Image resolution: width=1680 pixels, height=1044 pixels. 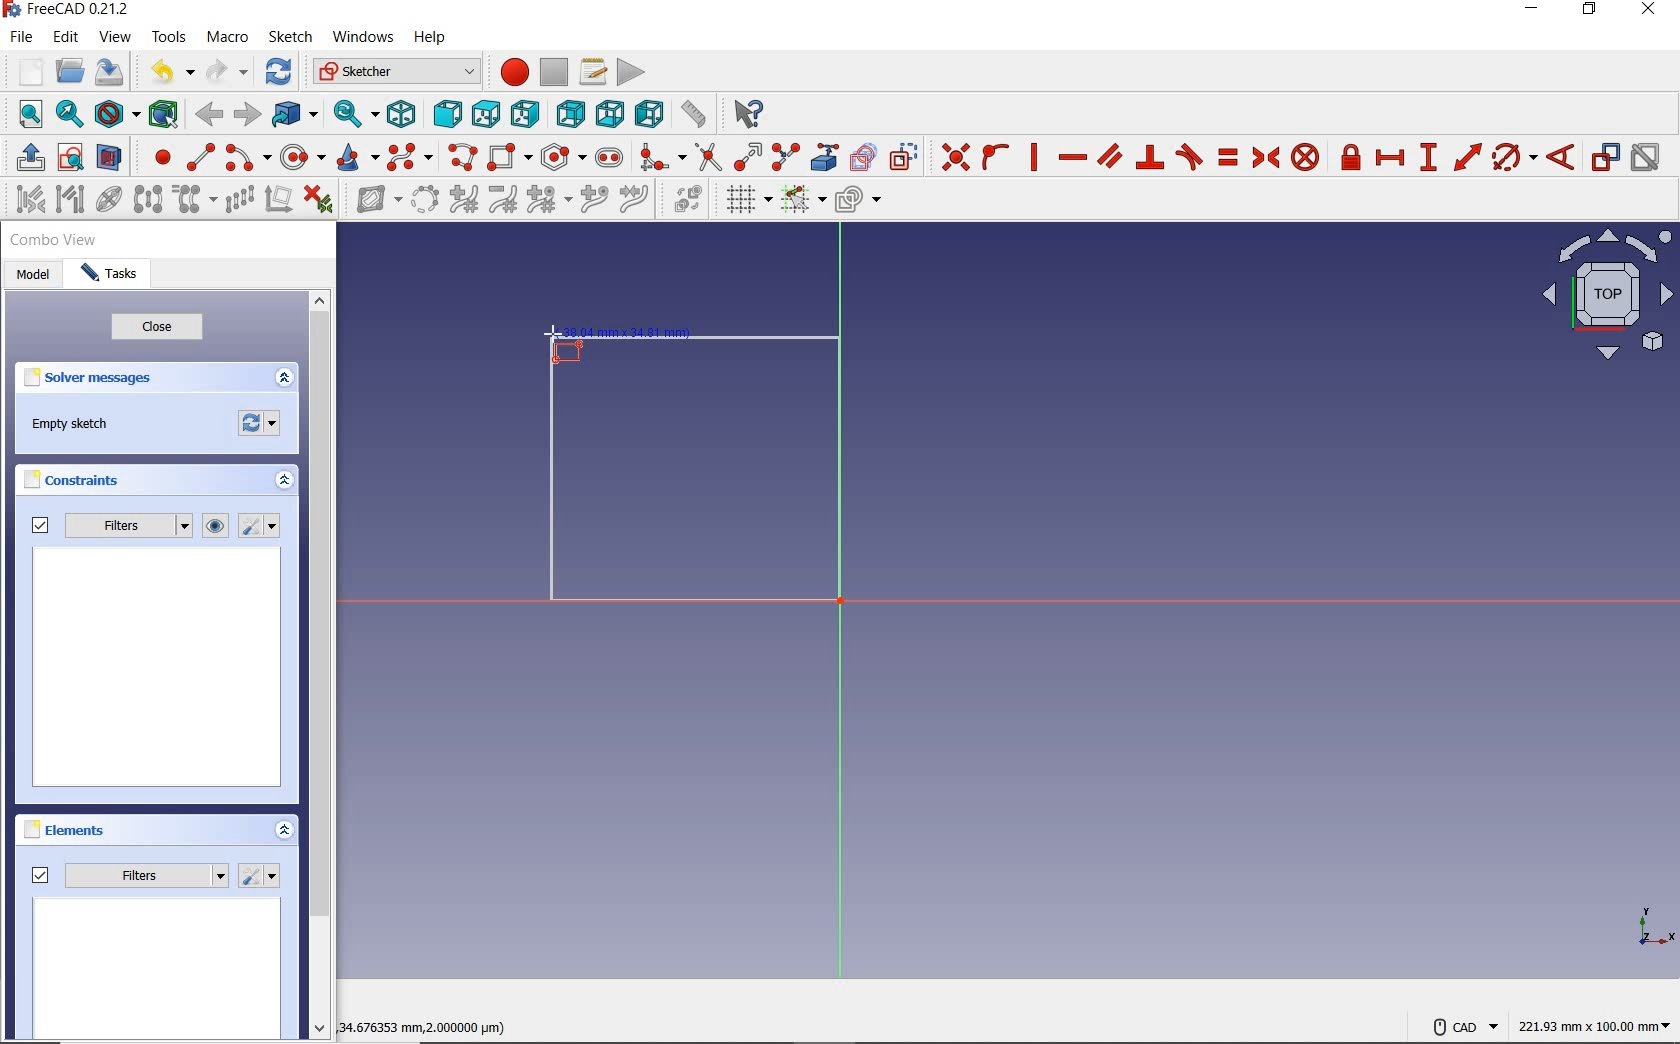 What do you see at coordinates (319, 201) in the screenshot?
I see `delete all constrains` at bounding box center [319, 201].